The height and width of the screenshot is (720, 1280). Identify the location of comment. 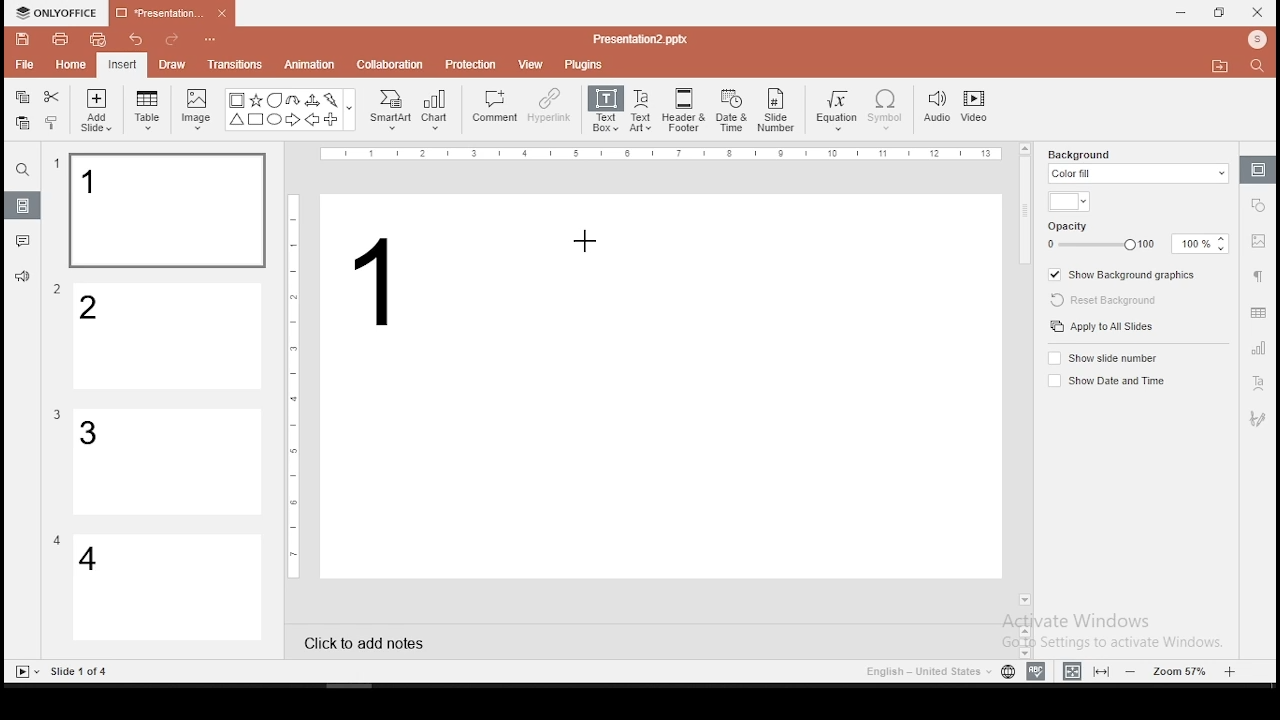
(495, 107).